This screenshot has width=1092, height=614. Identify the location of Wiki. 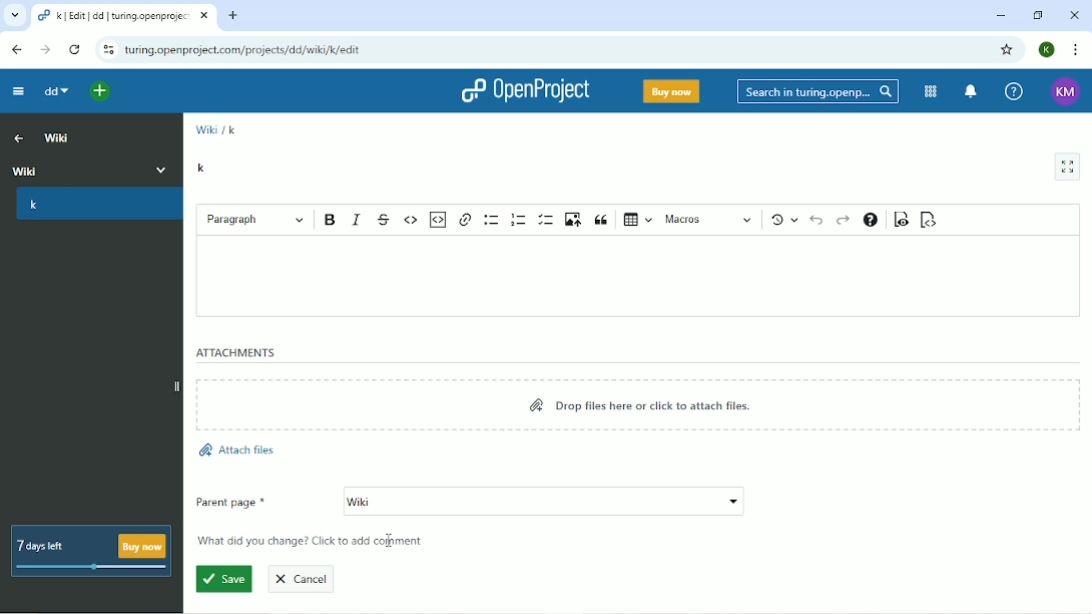
(205, 129).